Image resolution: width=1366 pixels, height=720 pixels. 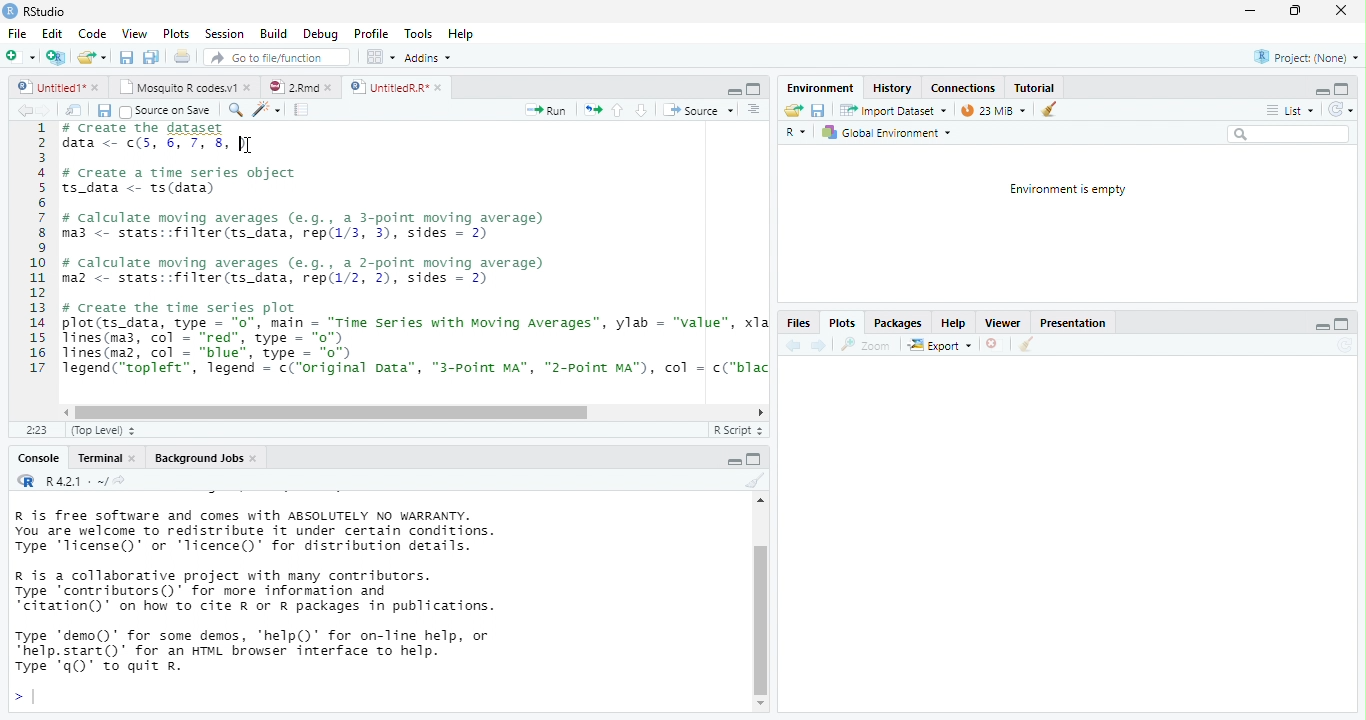 What do you see at coordinates (75, 110) in the screenshot?
I see `show in window` at bounding box center [75, 110].